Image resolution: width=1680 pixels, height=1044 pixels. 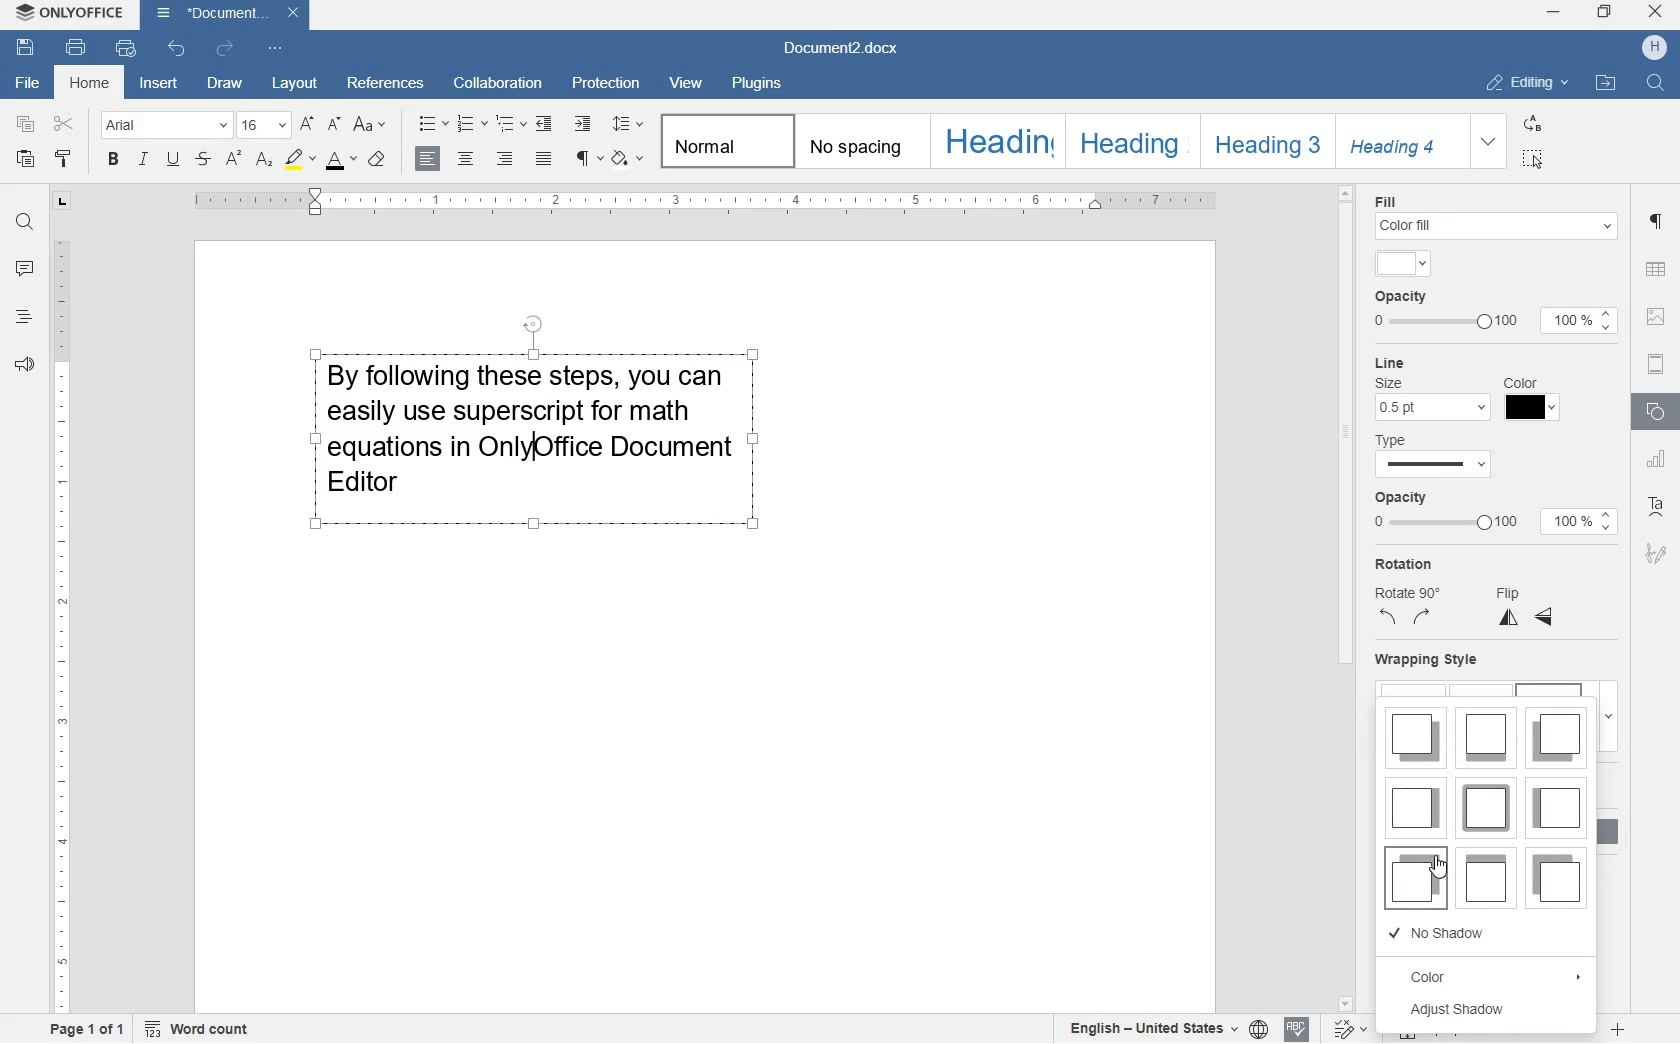 What do you see at coordinates (28, 224) in the screenshot?
I see `find` at bounding box center [28, 224].